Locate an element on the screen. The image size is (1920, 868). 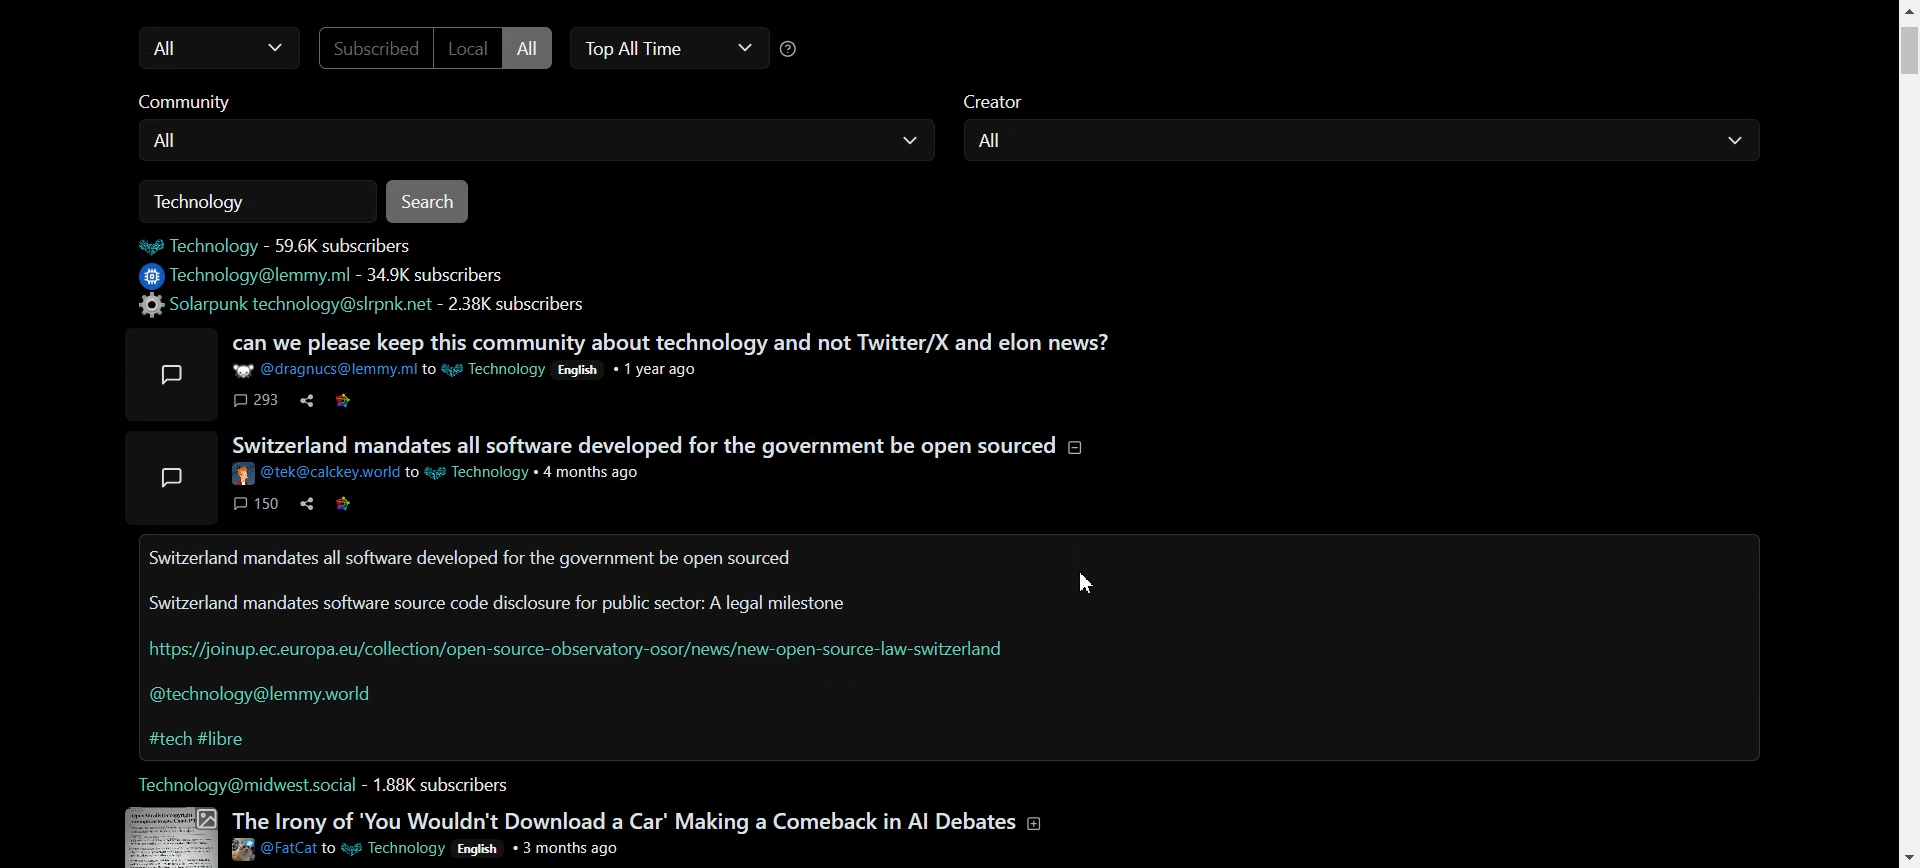
Creator is located at coordinates (1000, 103).